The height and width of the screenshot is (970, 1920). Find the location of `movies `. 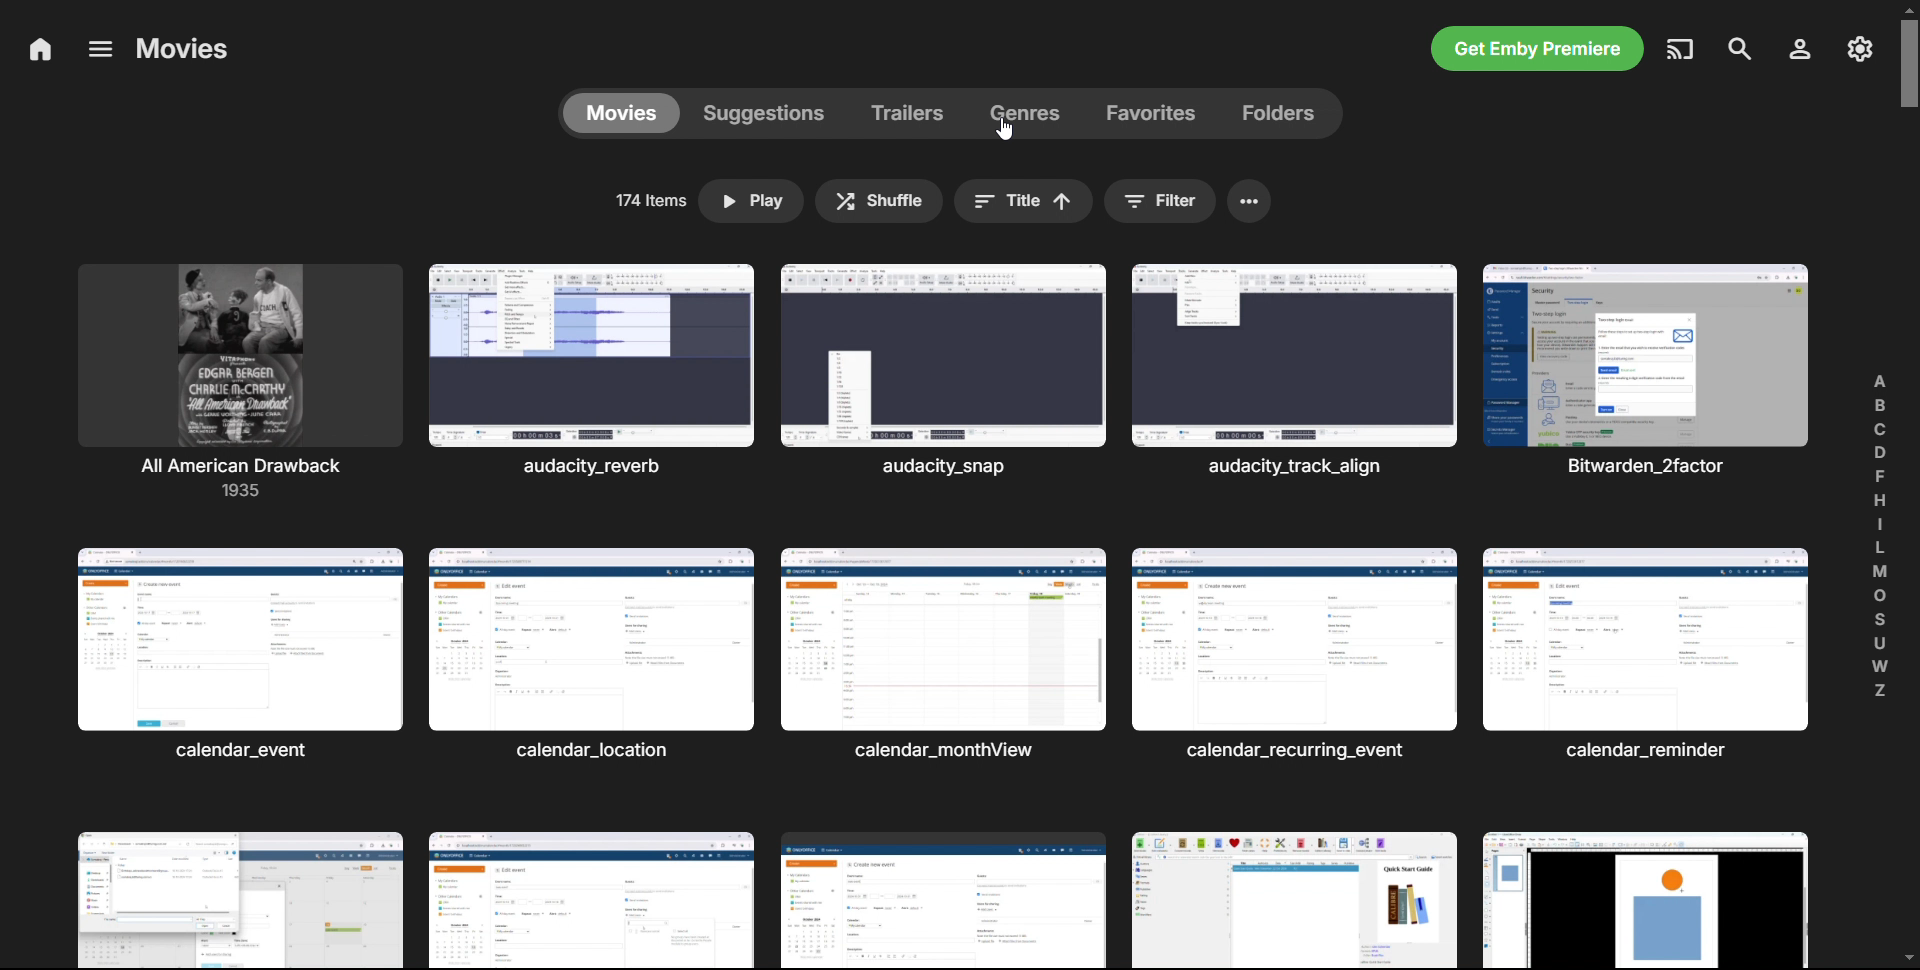

movies  is located at coordinates (183, 48).